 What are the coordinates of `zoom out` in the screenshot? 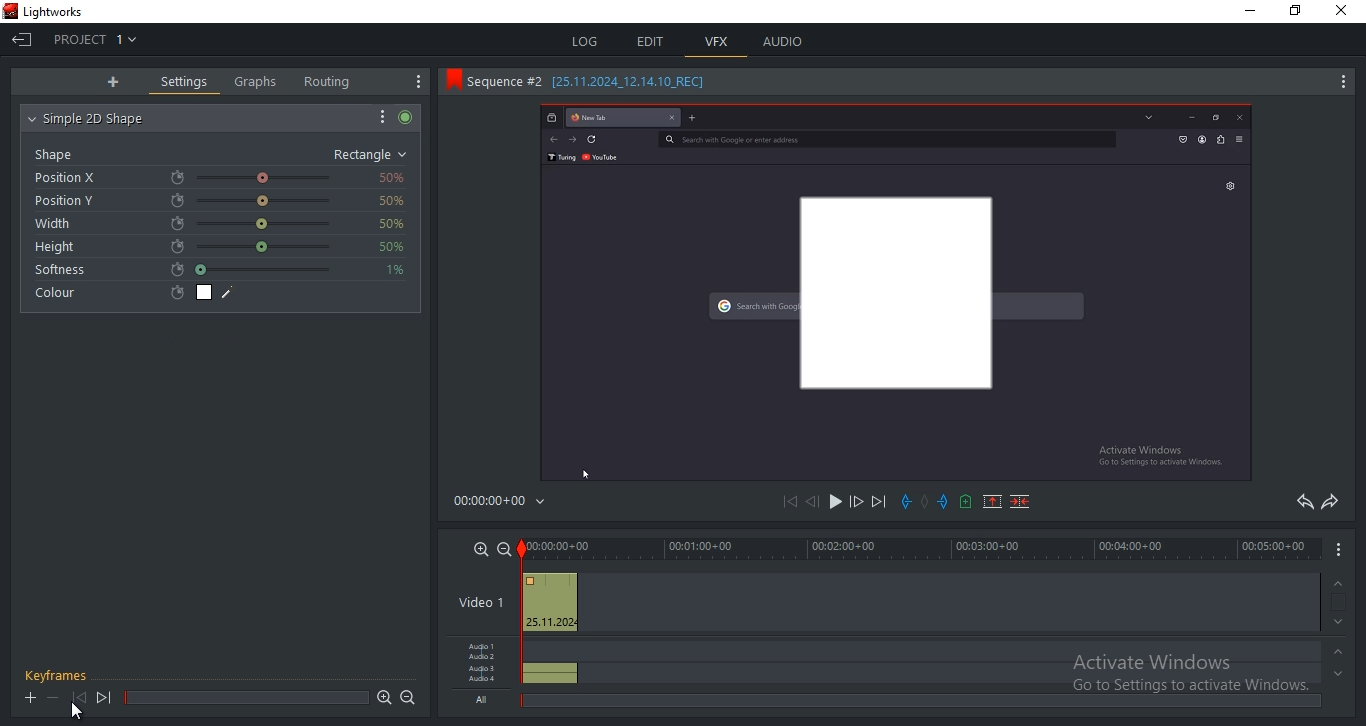 It's located at (410, 700).